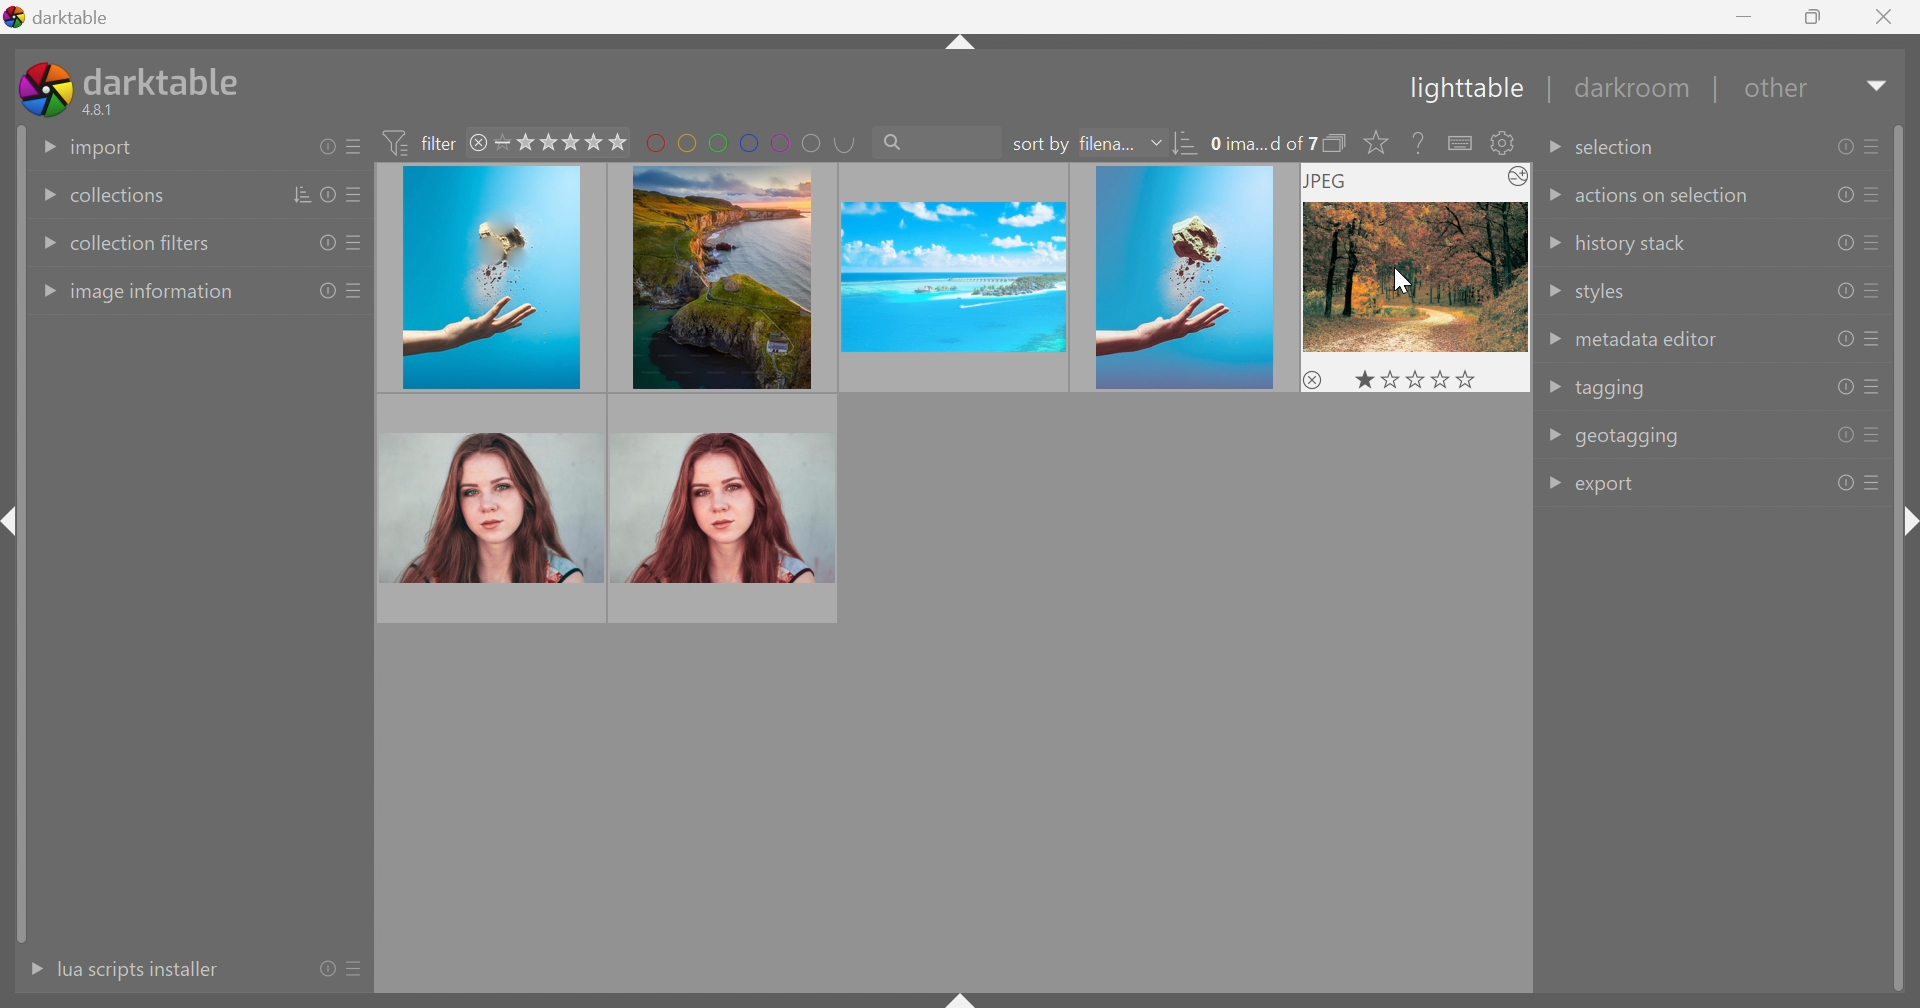 The width and height of the screenshot is (1920, 1008). I want to click on darktable icon, so click(45, 89).